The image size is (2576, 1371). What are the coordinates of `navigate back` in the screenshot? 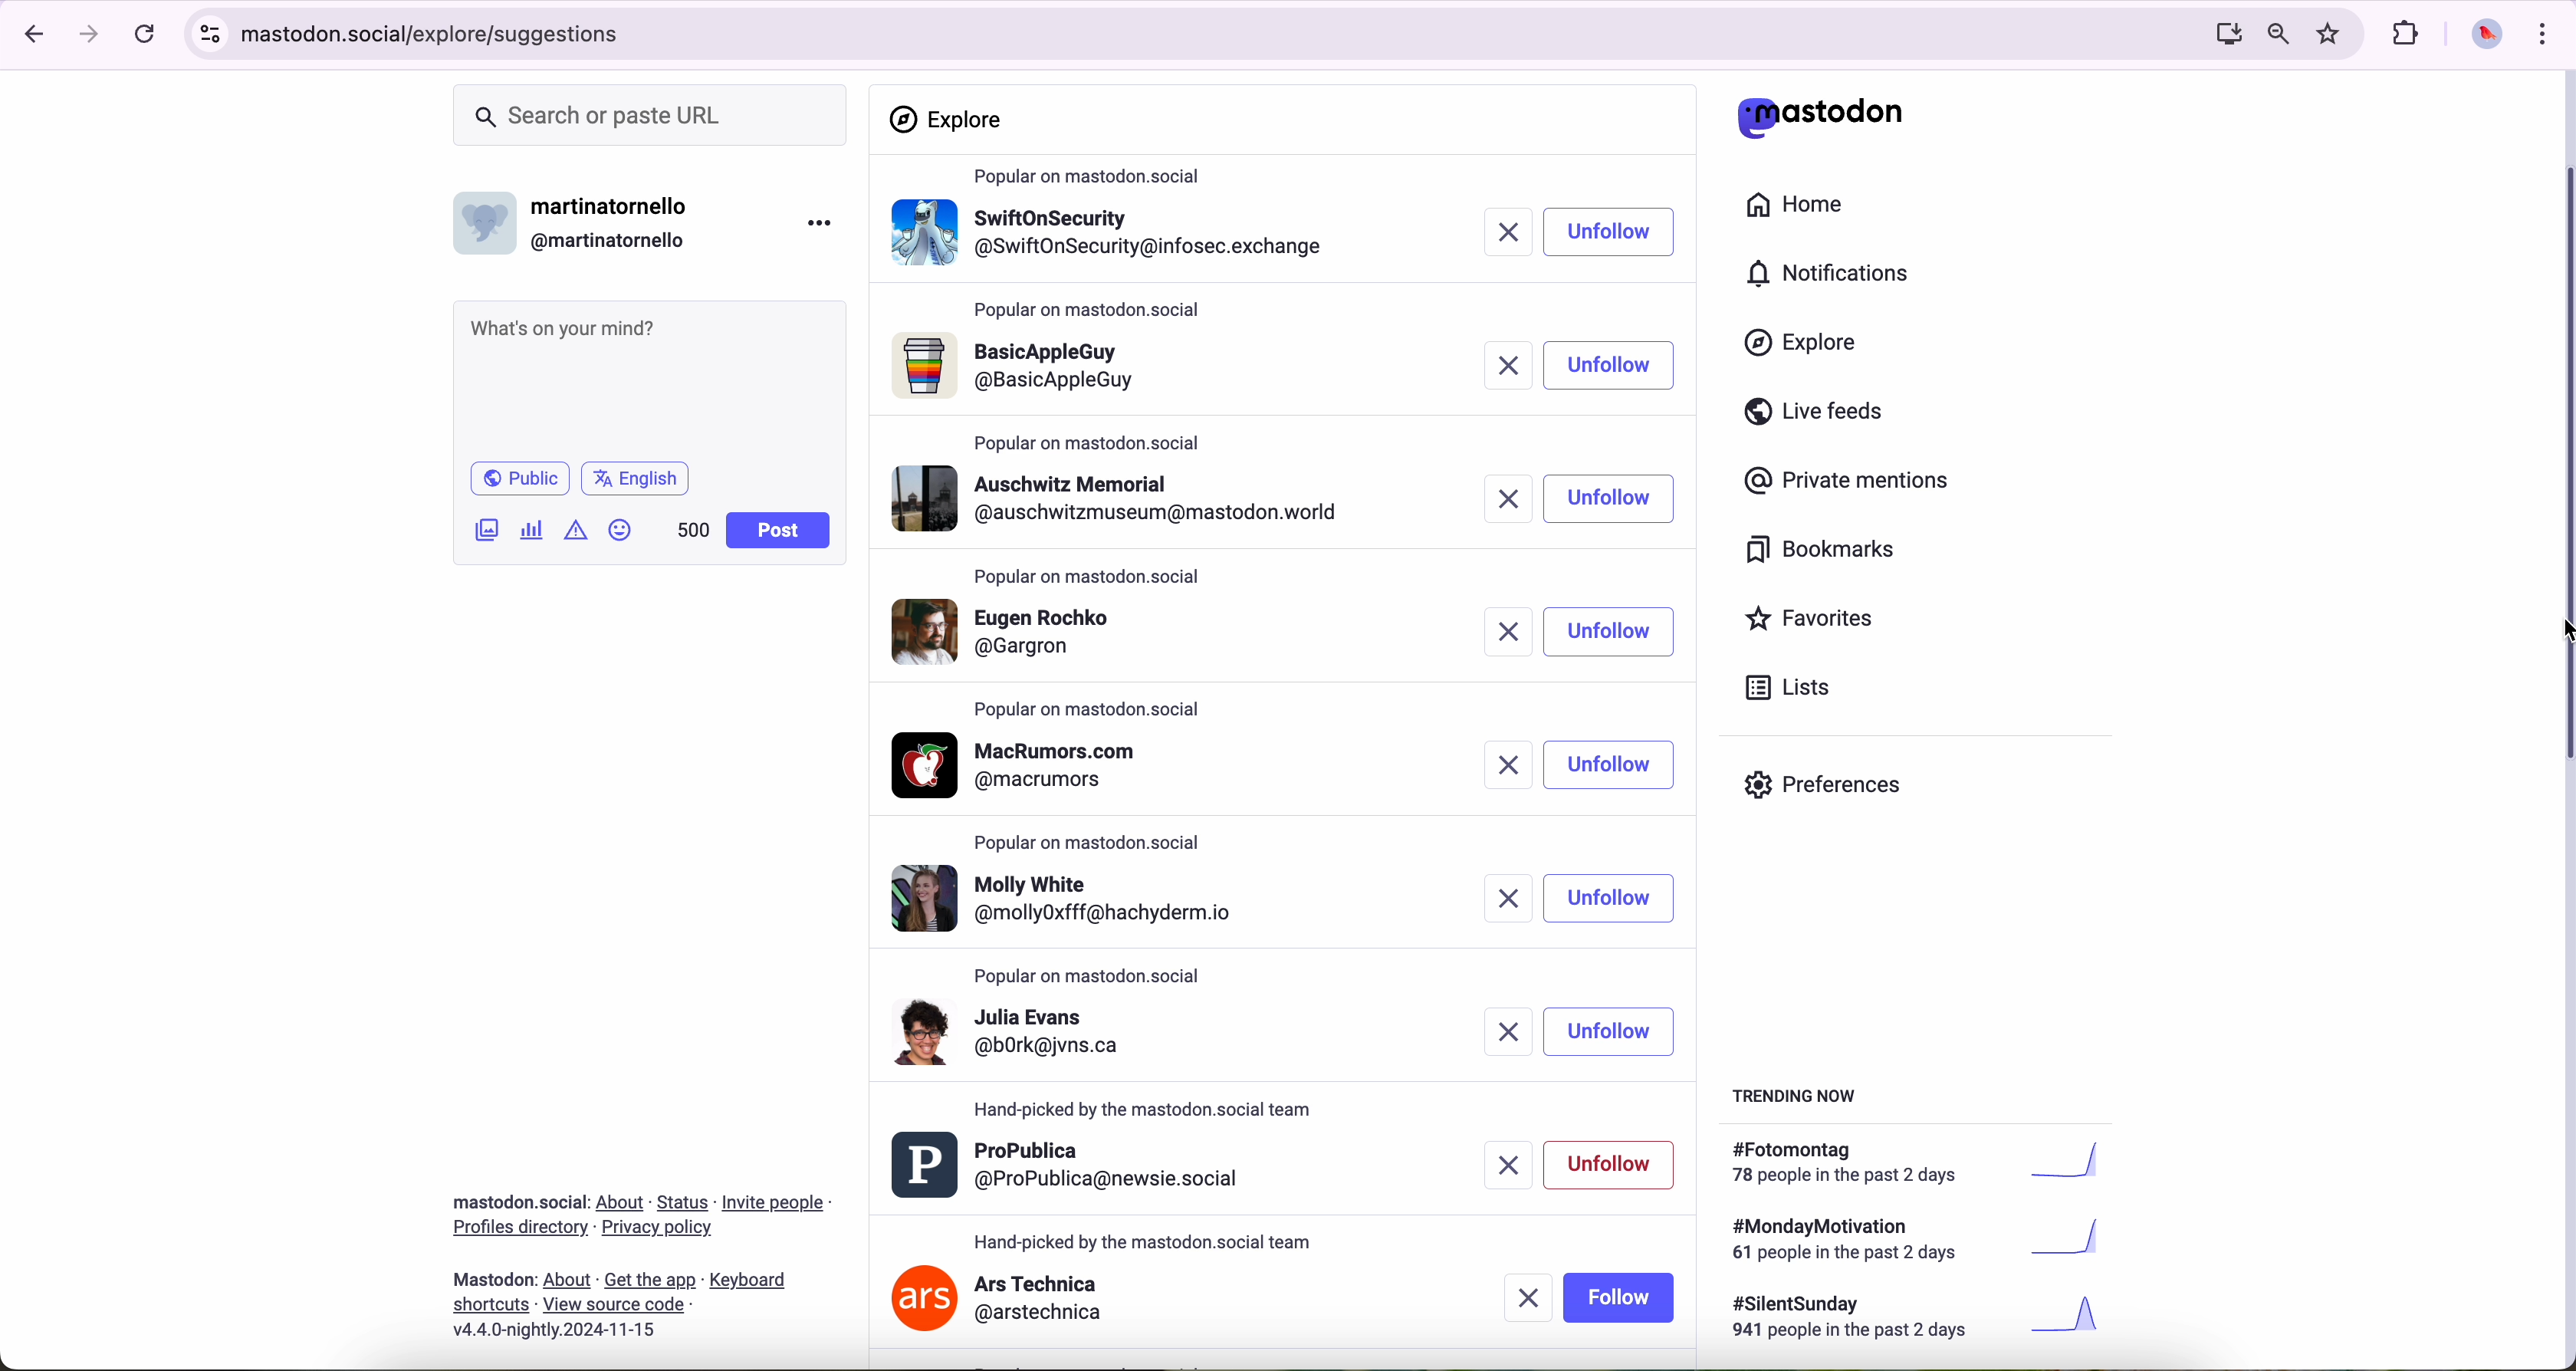 It's located at (27, 33).